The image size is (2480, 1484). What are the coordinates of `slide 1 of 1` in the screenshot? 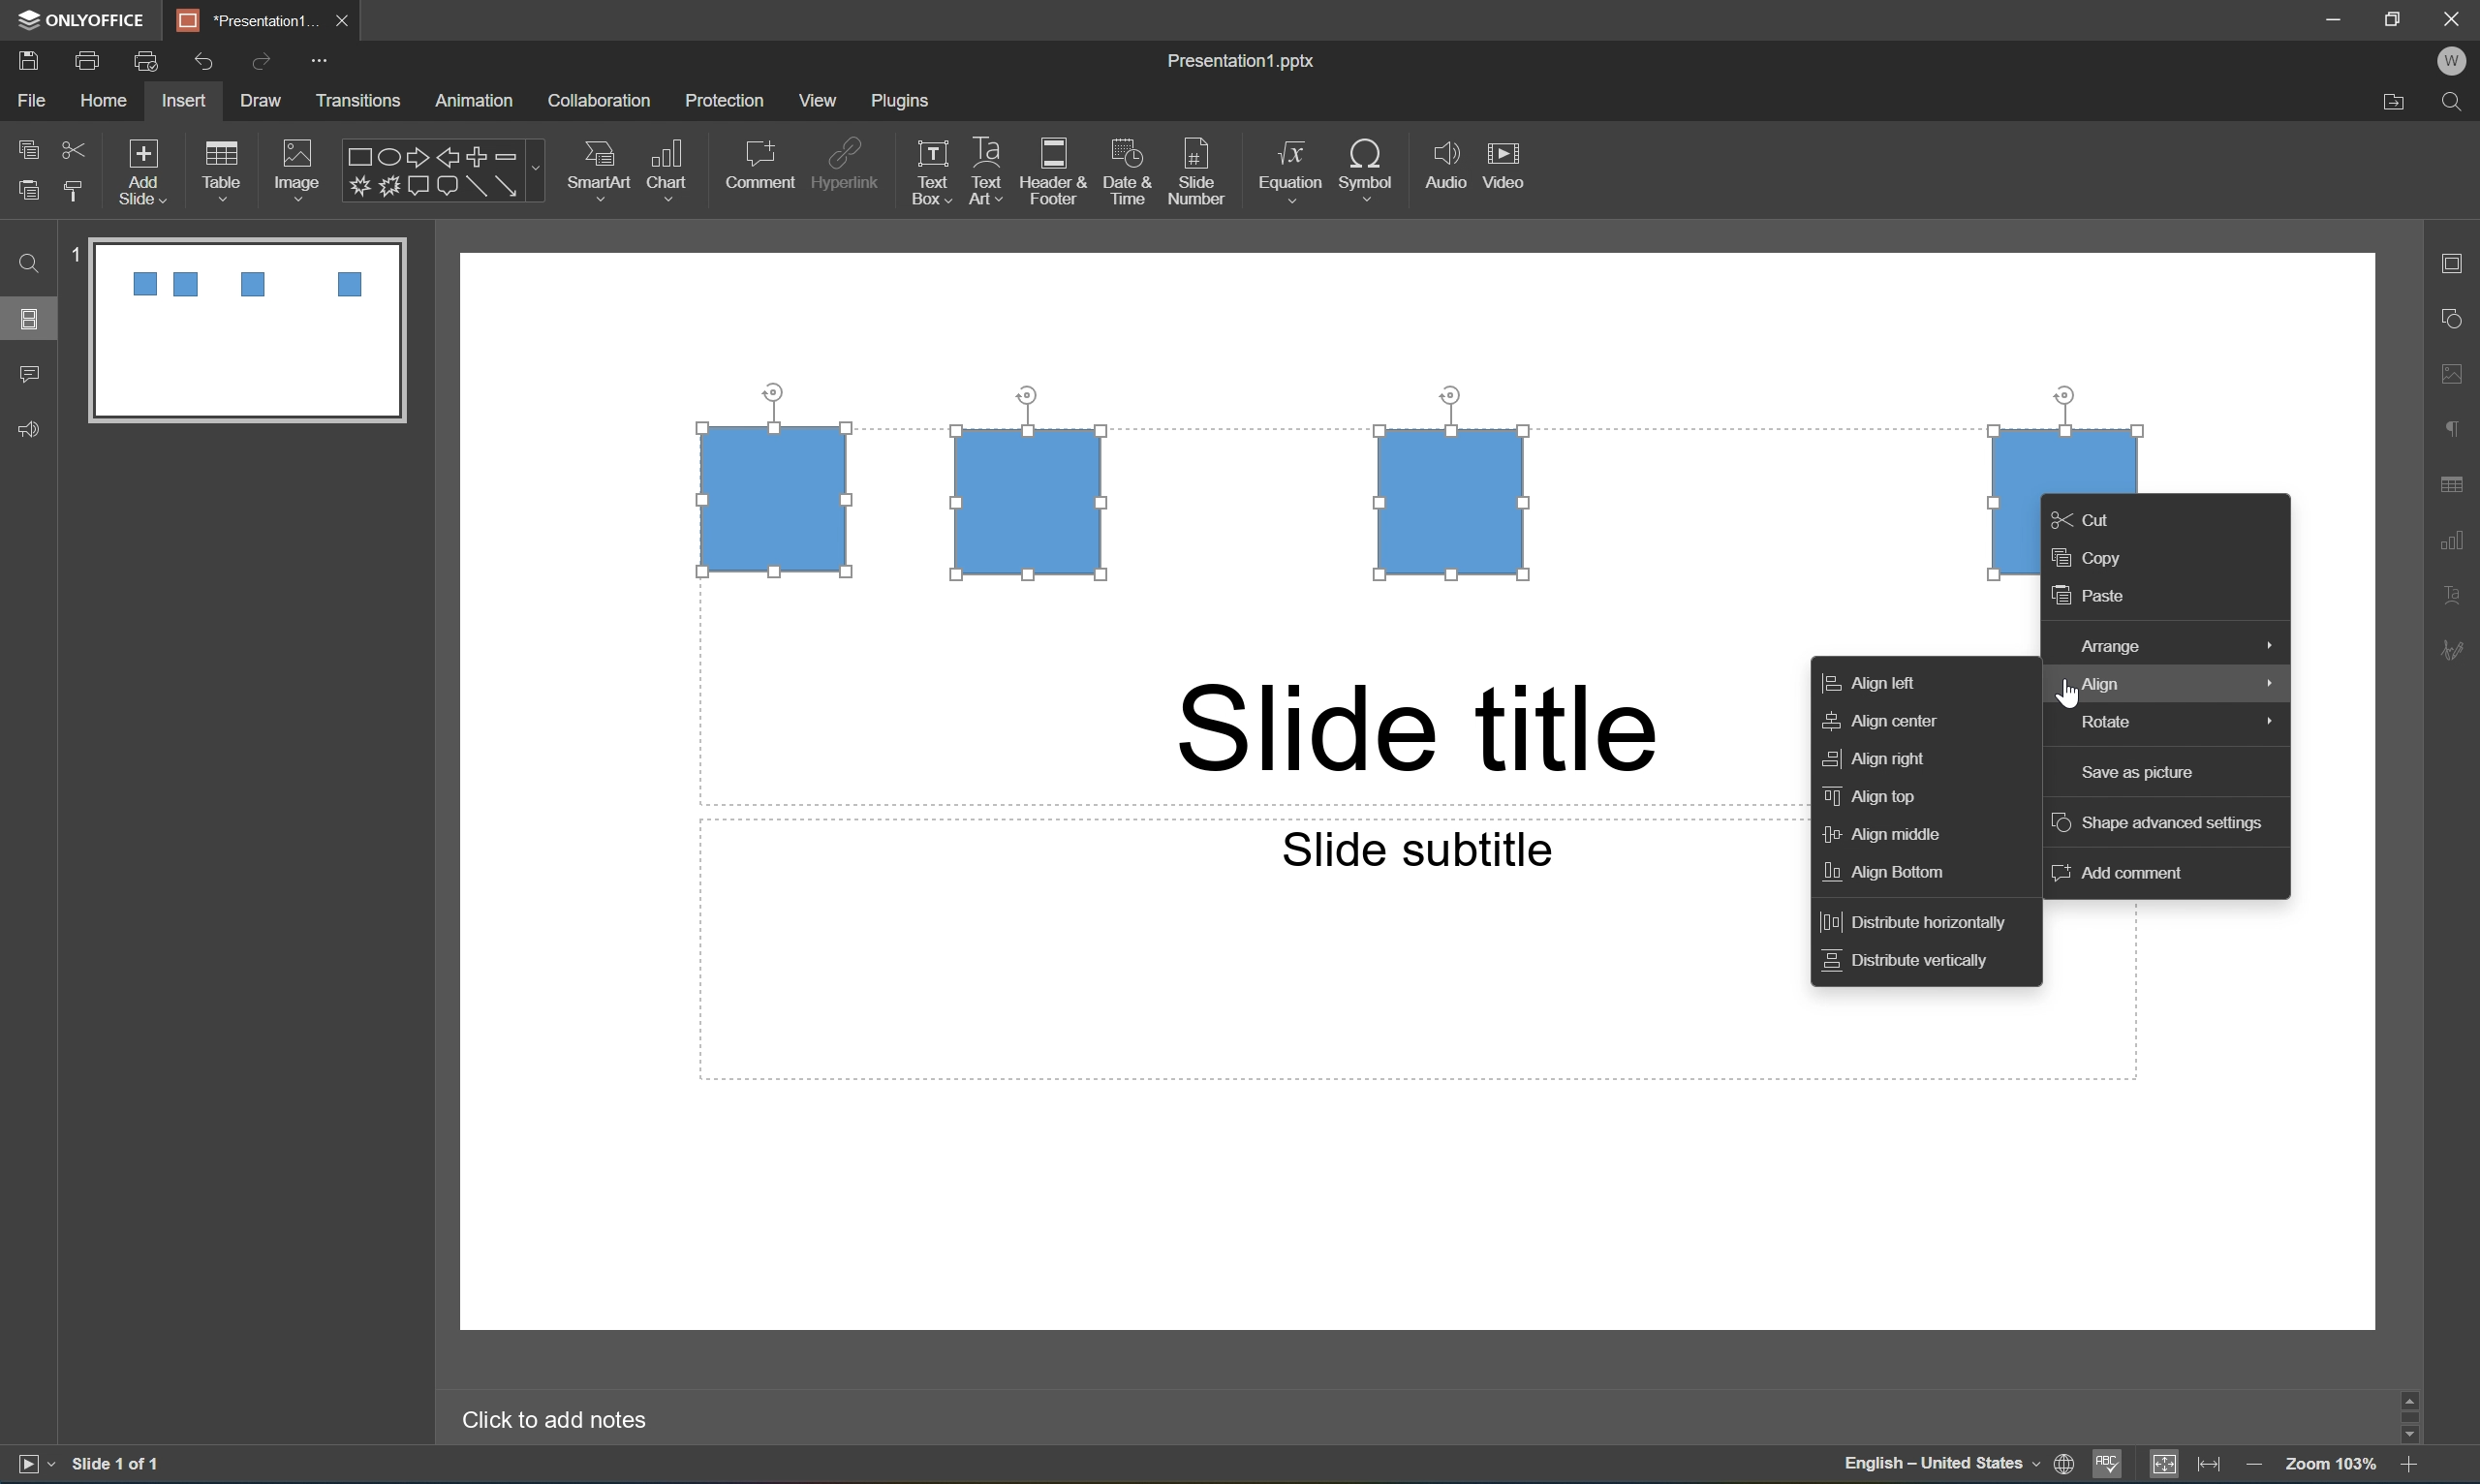 It's located at (116, 1466).